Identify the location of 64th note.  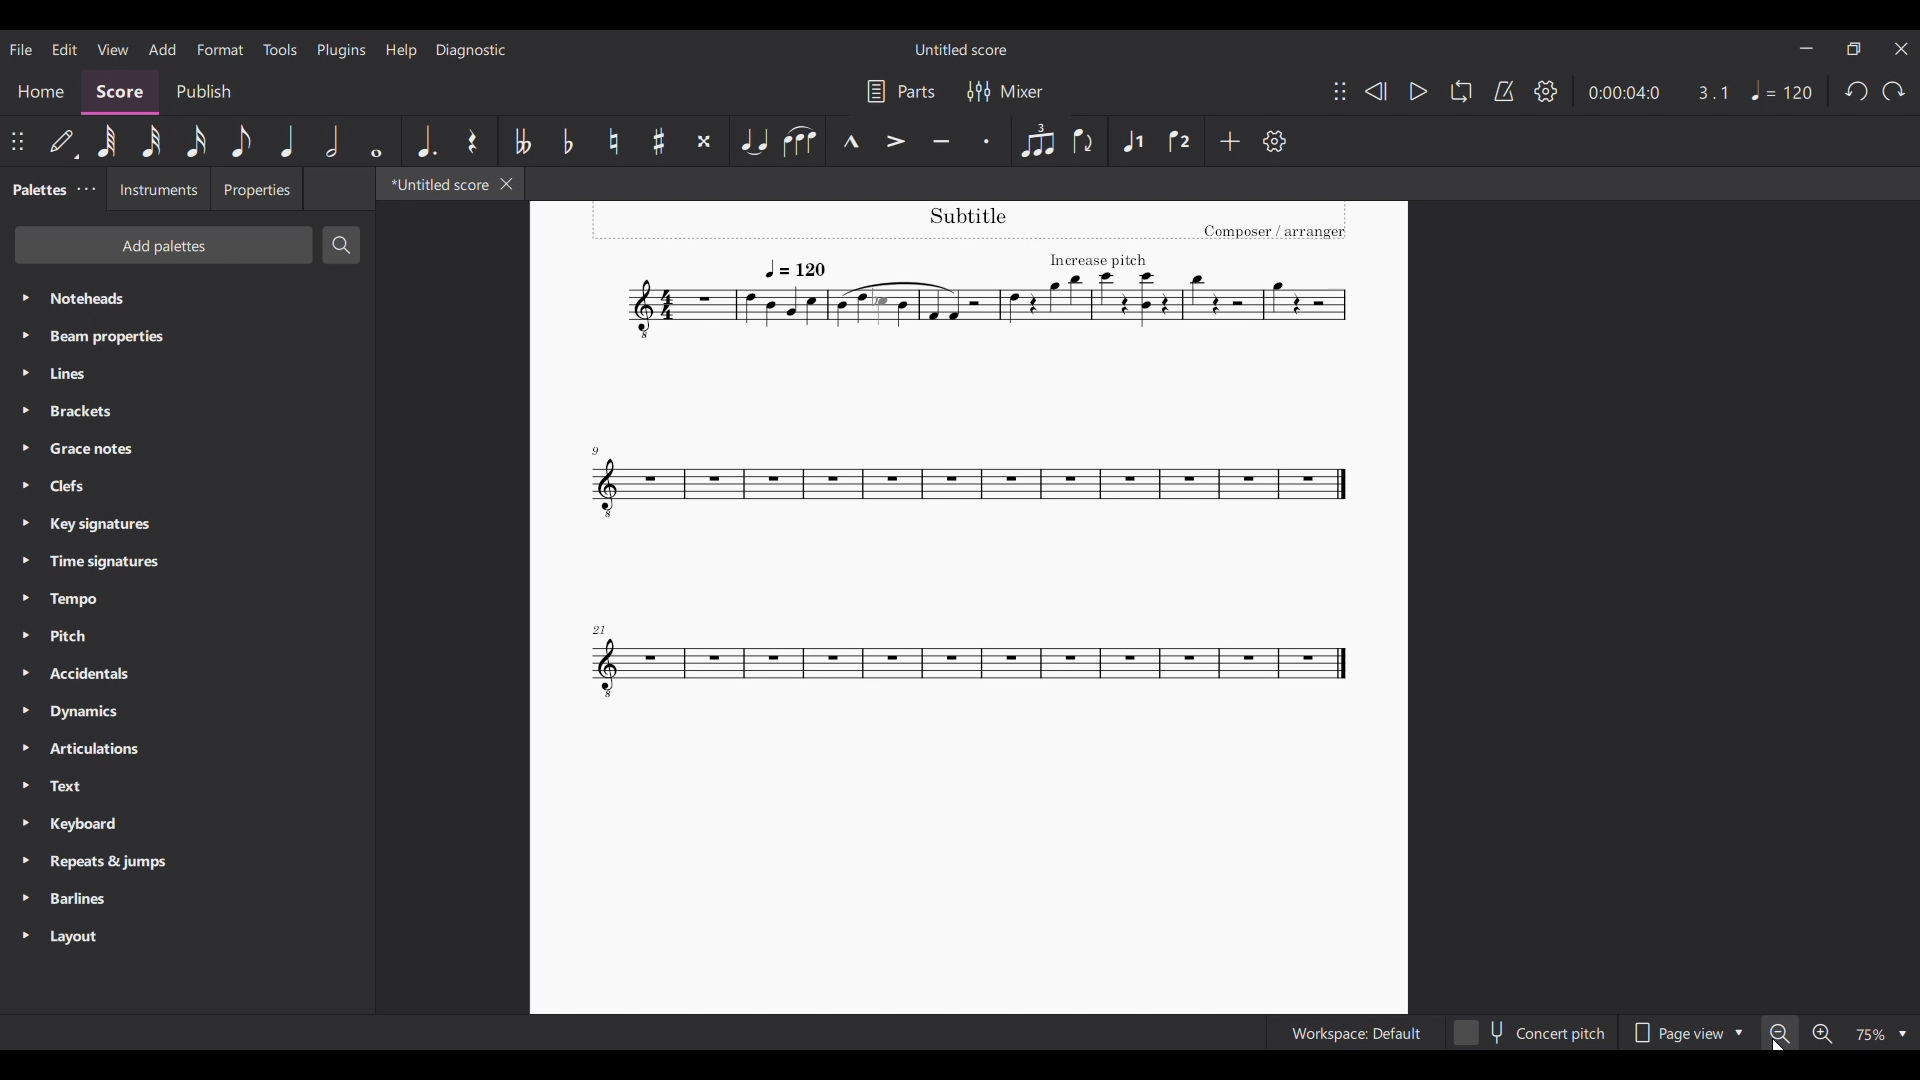
(107, 141).